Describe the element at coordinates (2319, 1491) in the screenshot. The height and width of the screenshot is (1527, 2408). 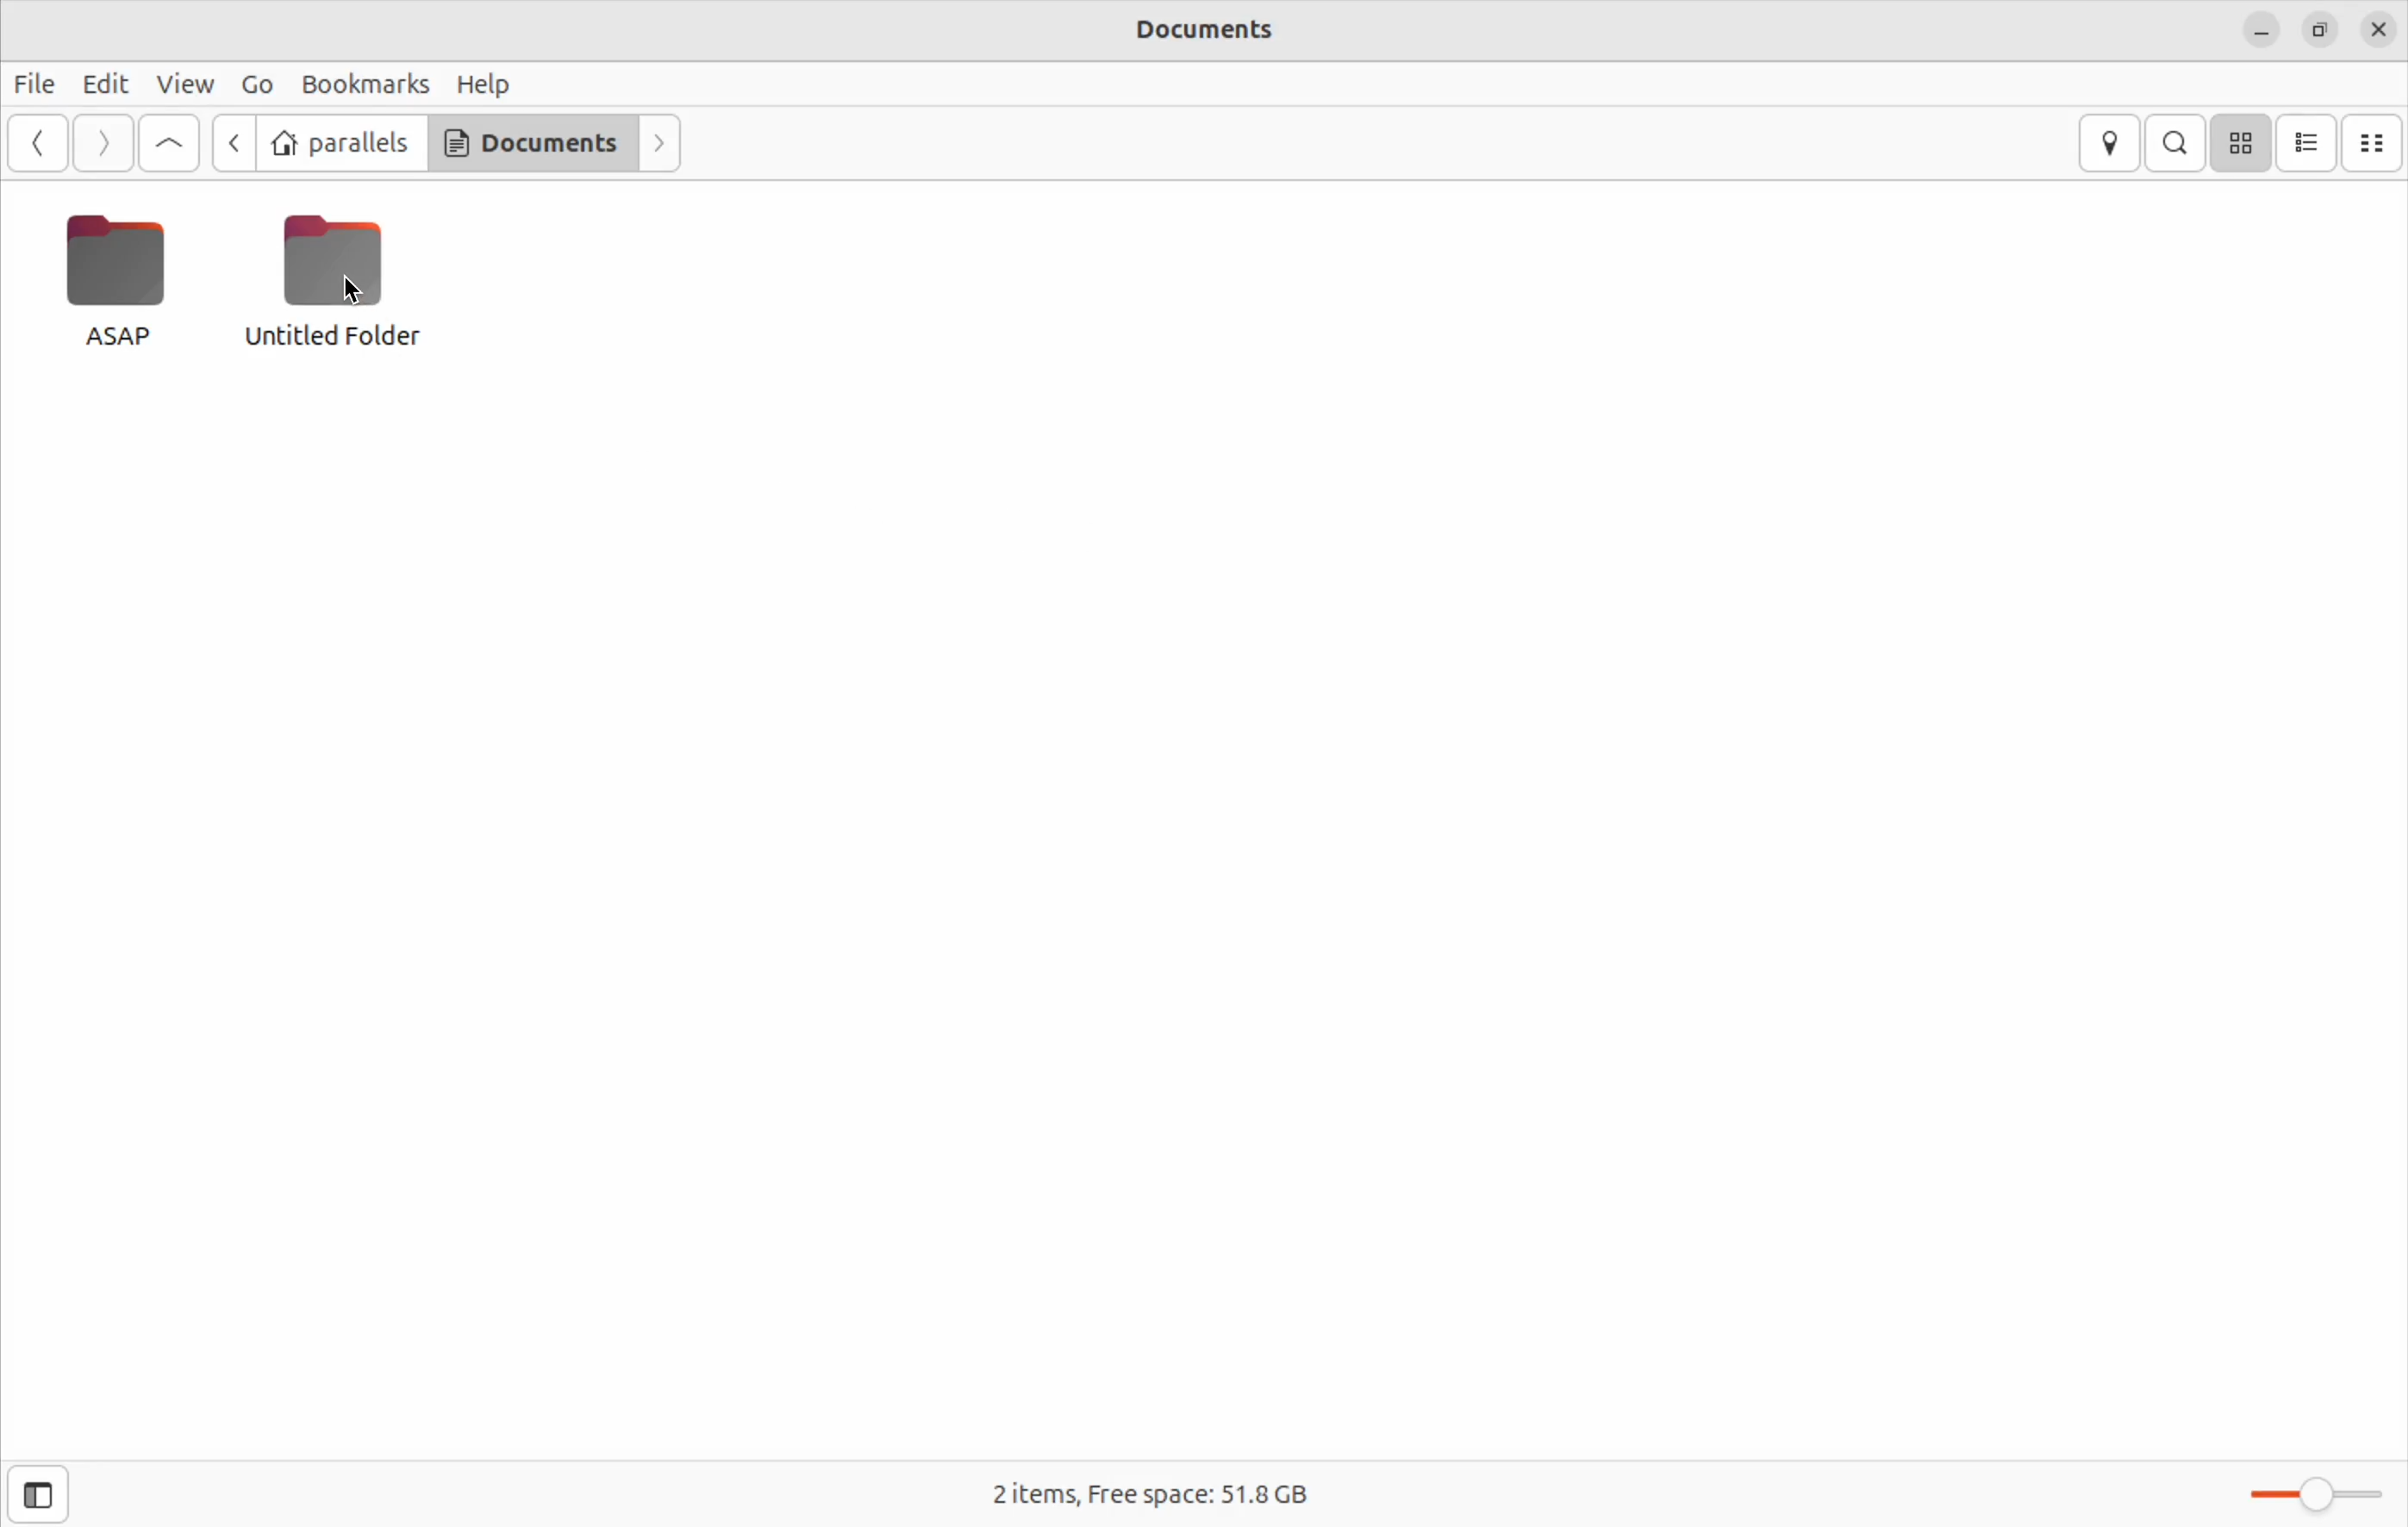
I see `Zoom` at that location.